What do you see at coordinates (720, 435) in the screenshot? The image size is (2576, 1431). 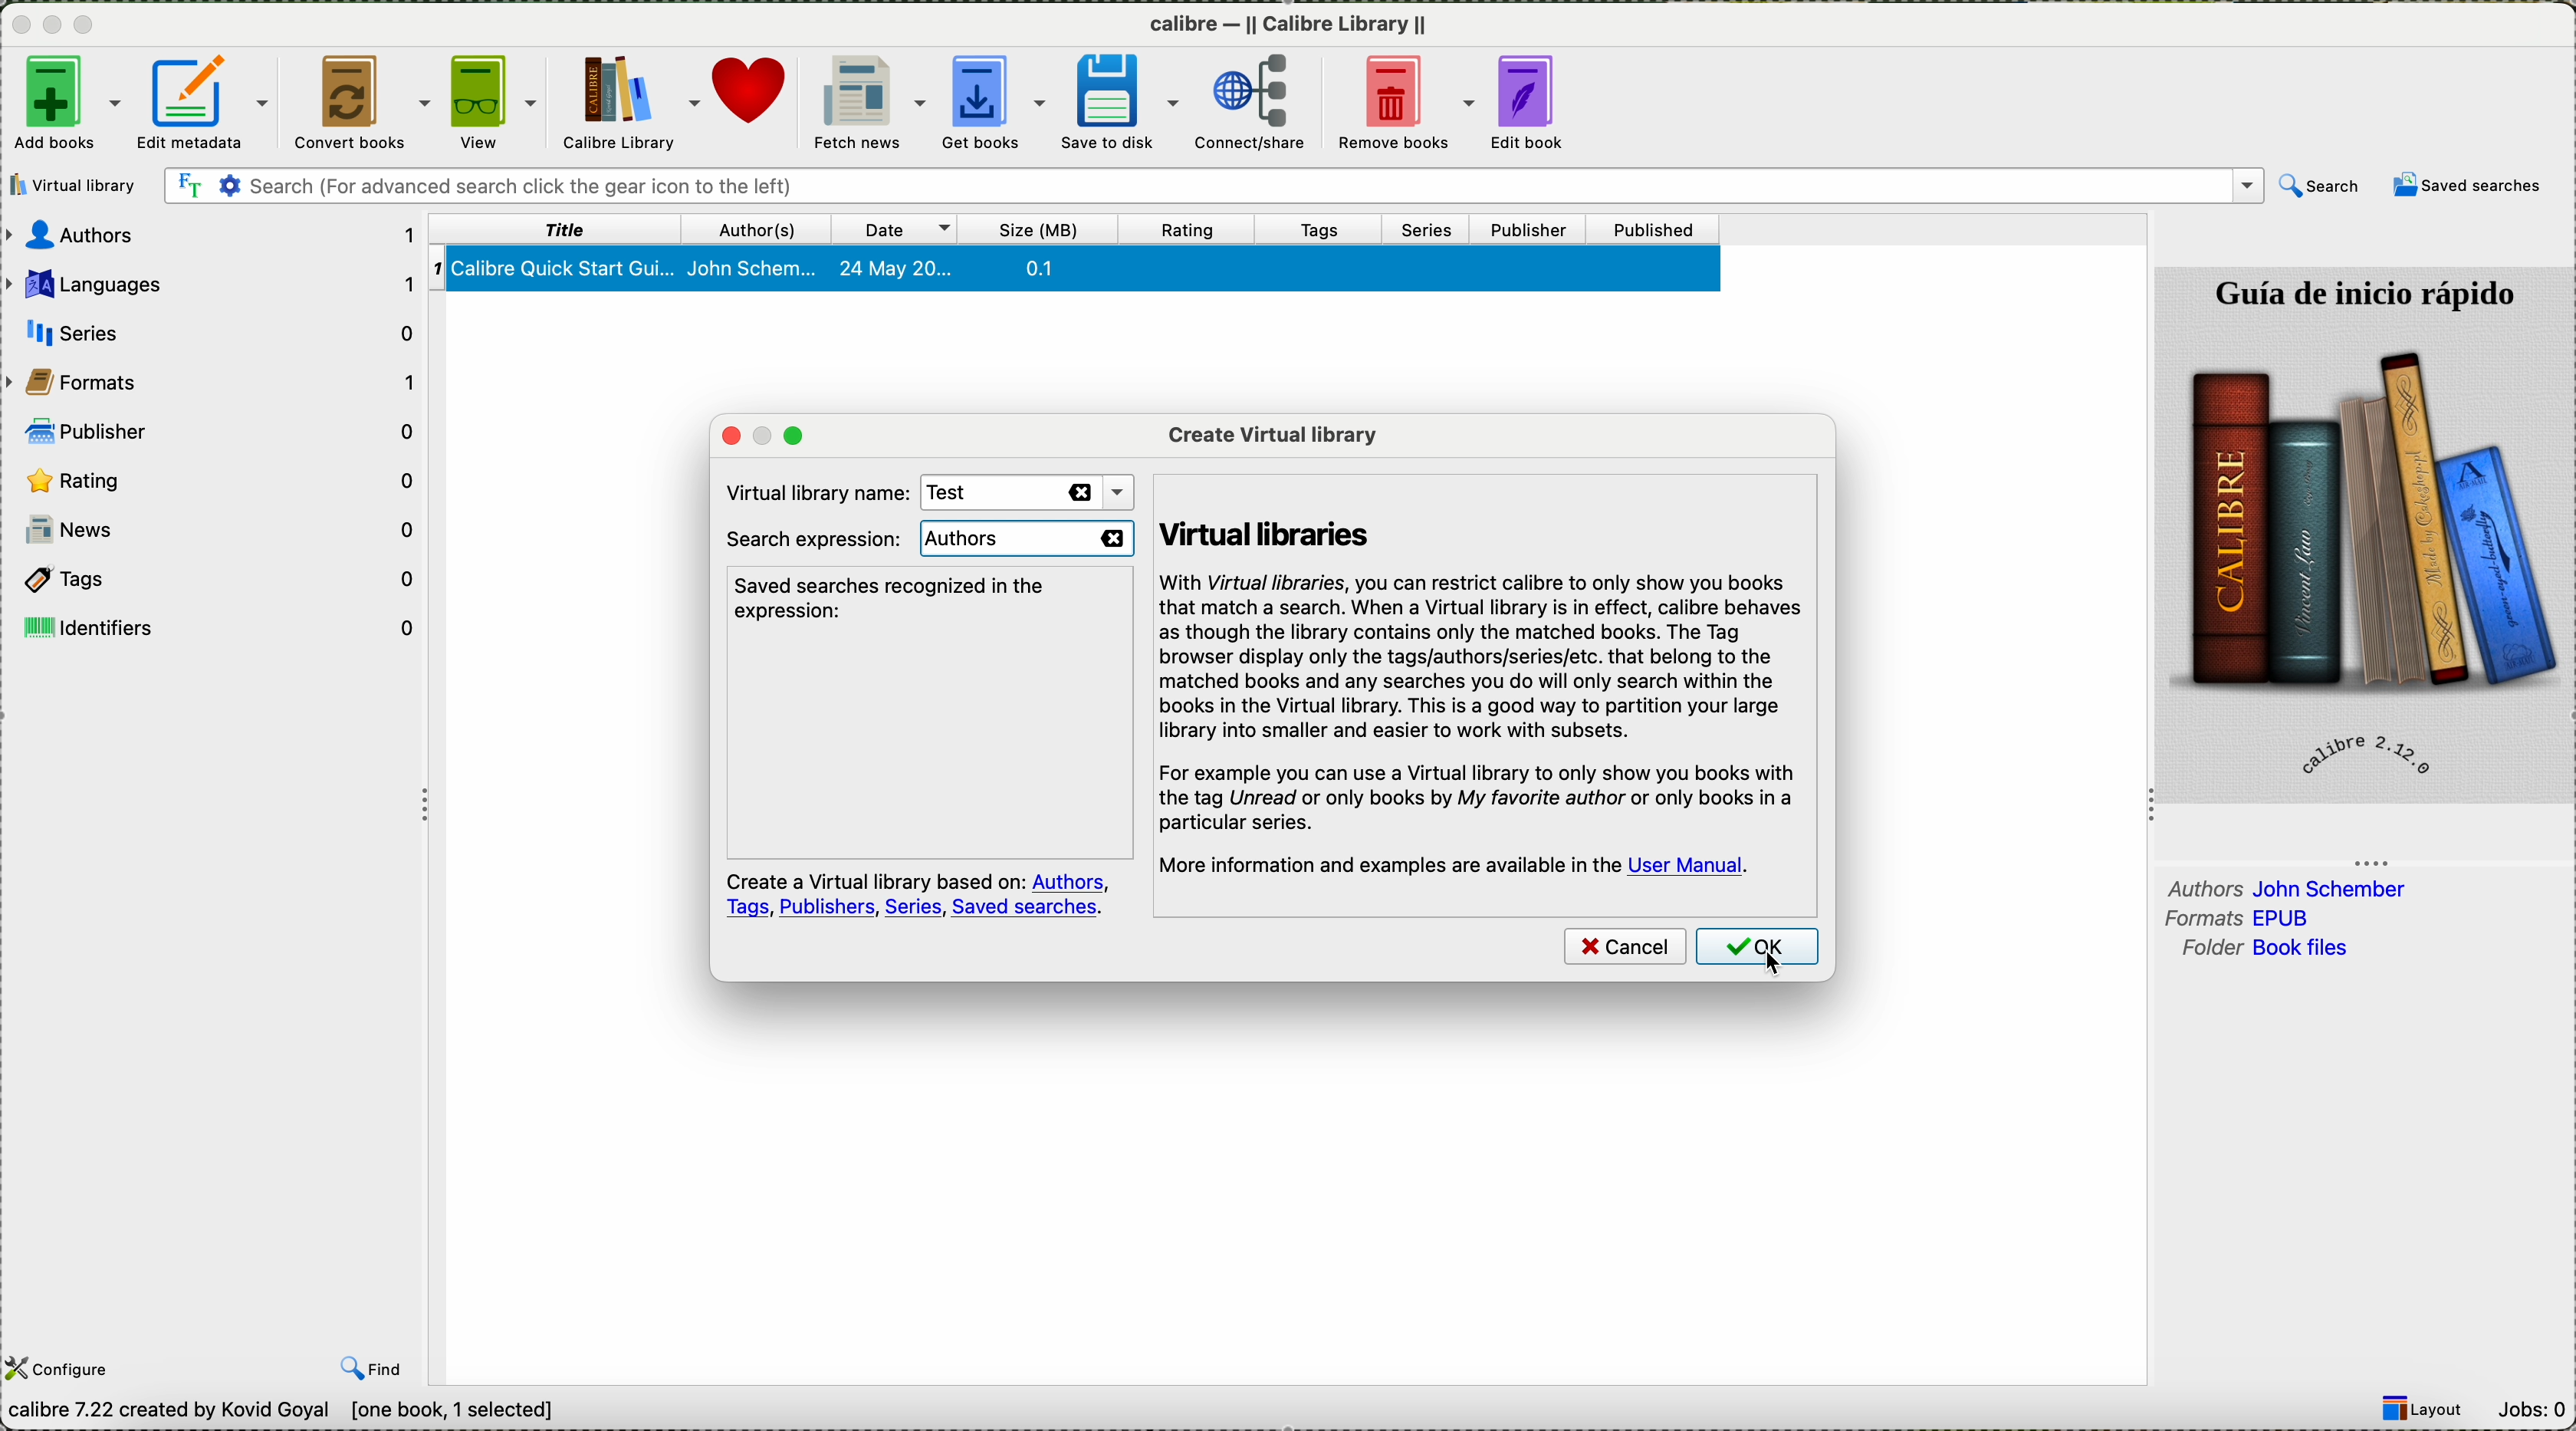 I see `close popup` at bounding box center [720, 435].